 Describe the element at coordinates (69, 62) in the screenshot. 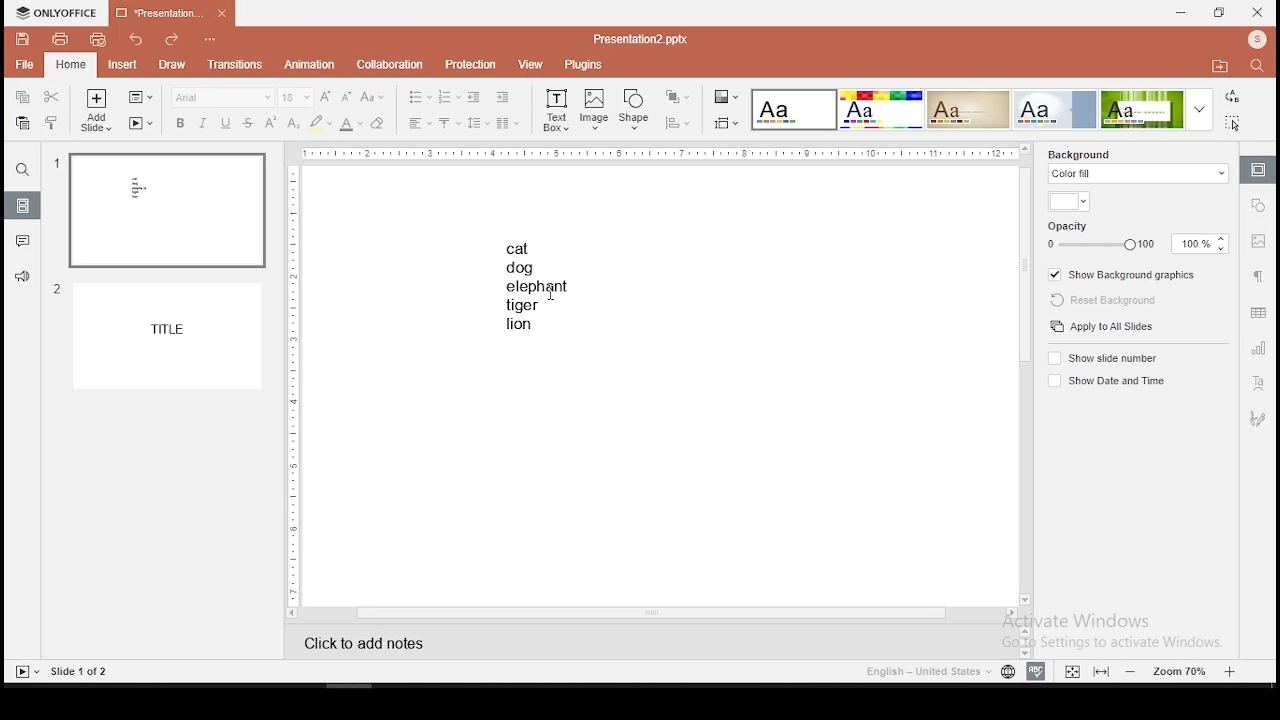

I see `home` at that location.